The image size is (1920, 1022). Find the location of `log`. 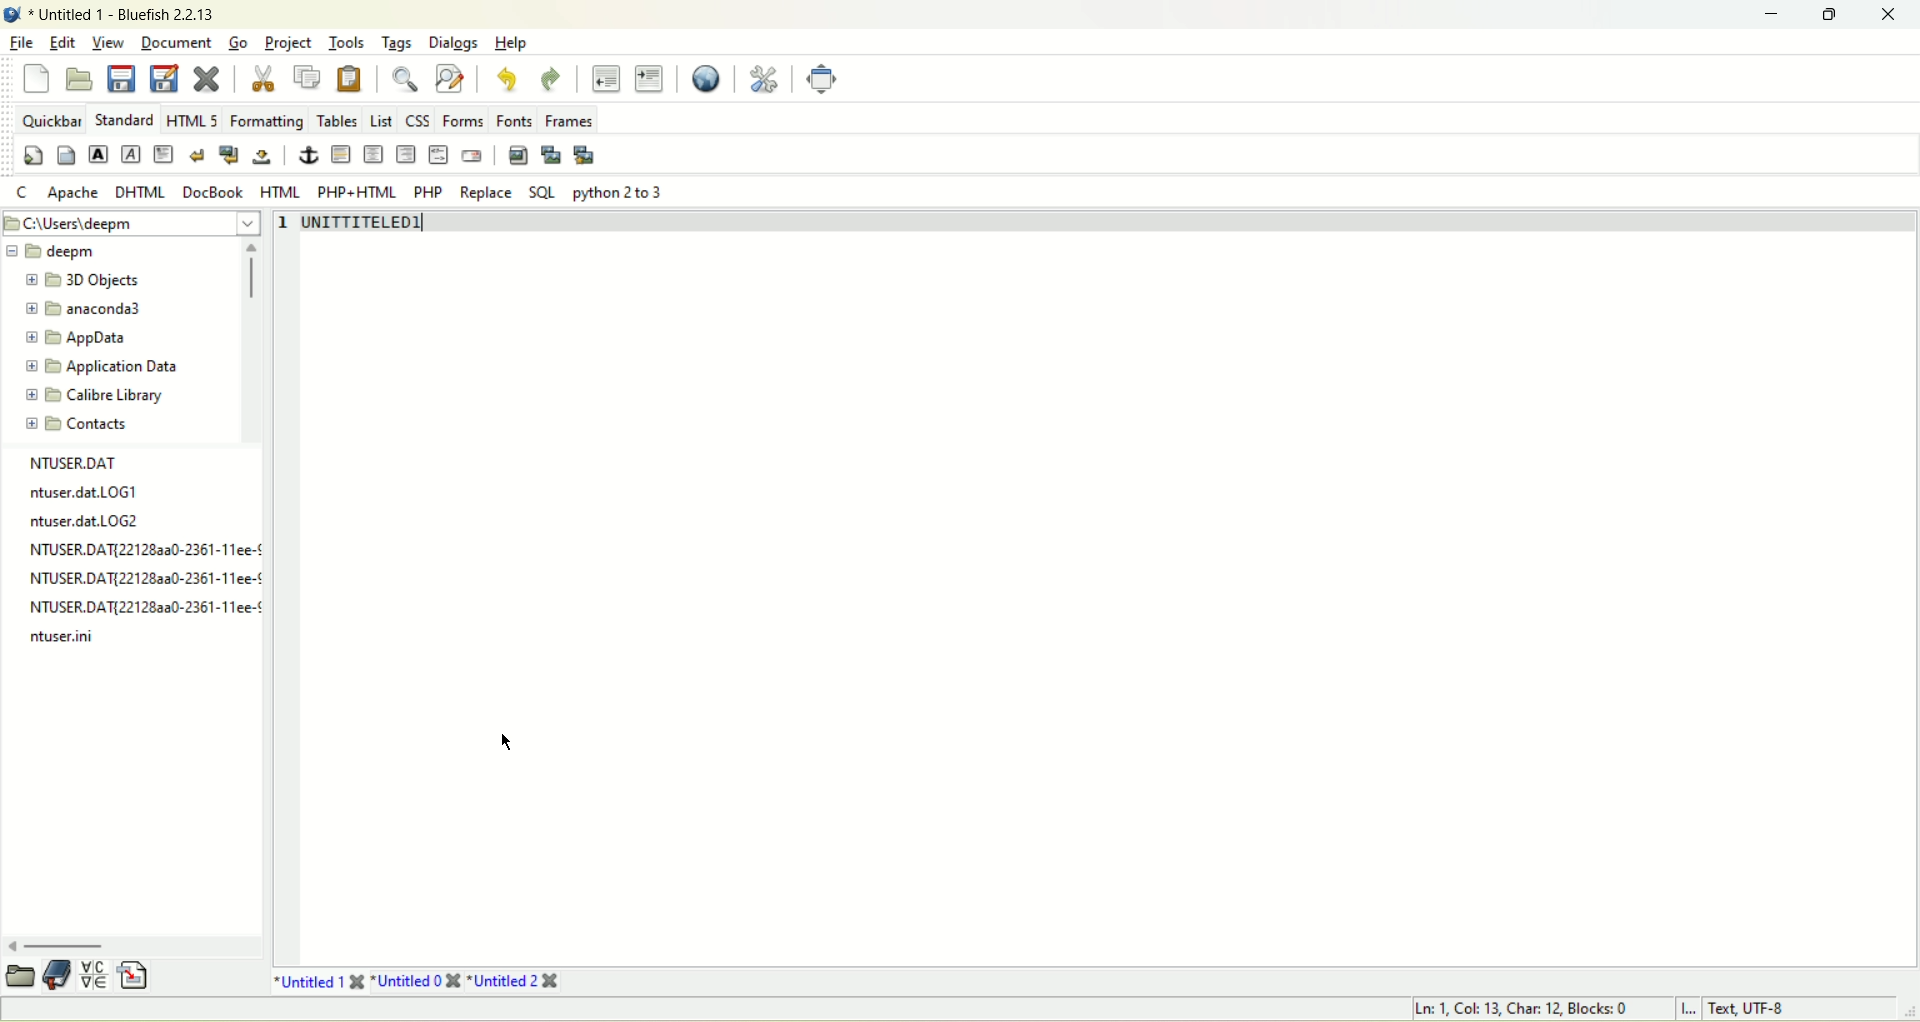

log is located at coordinates (64, 635).